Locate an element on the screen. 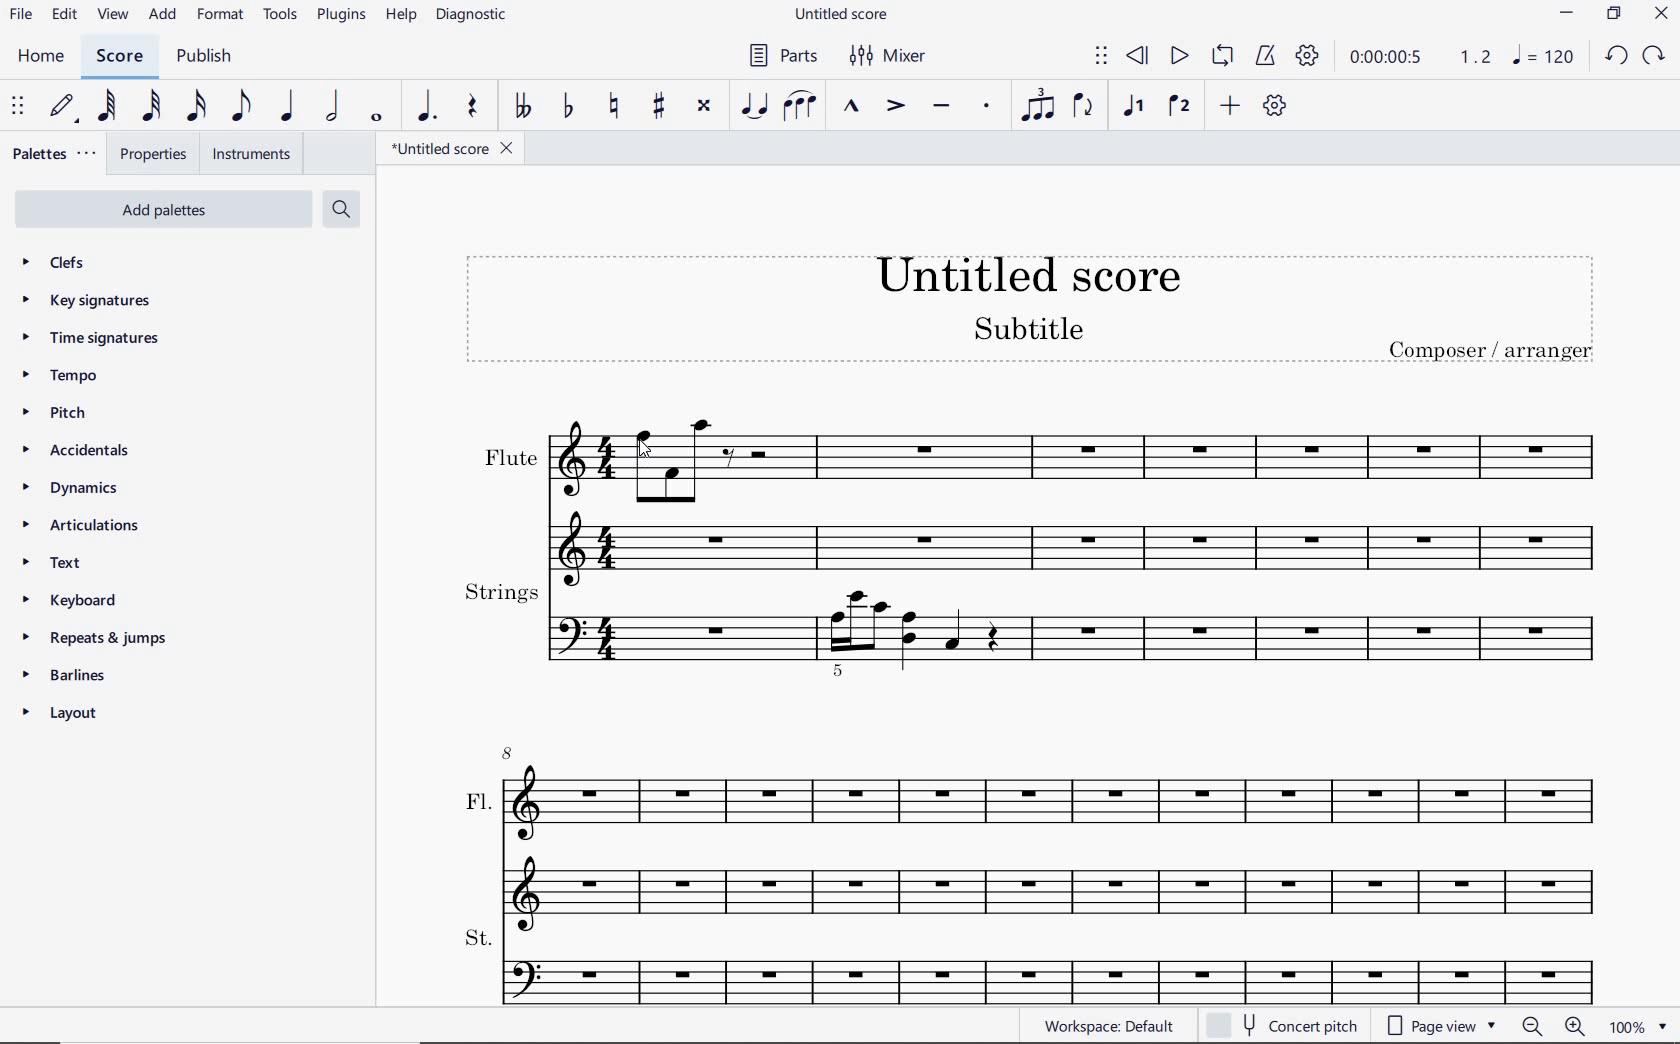  TOGGLE NATURAL is located at coordinates (614, 107).